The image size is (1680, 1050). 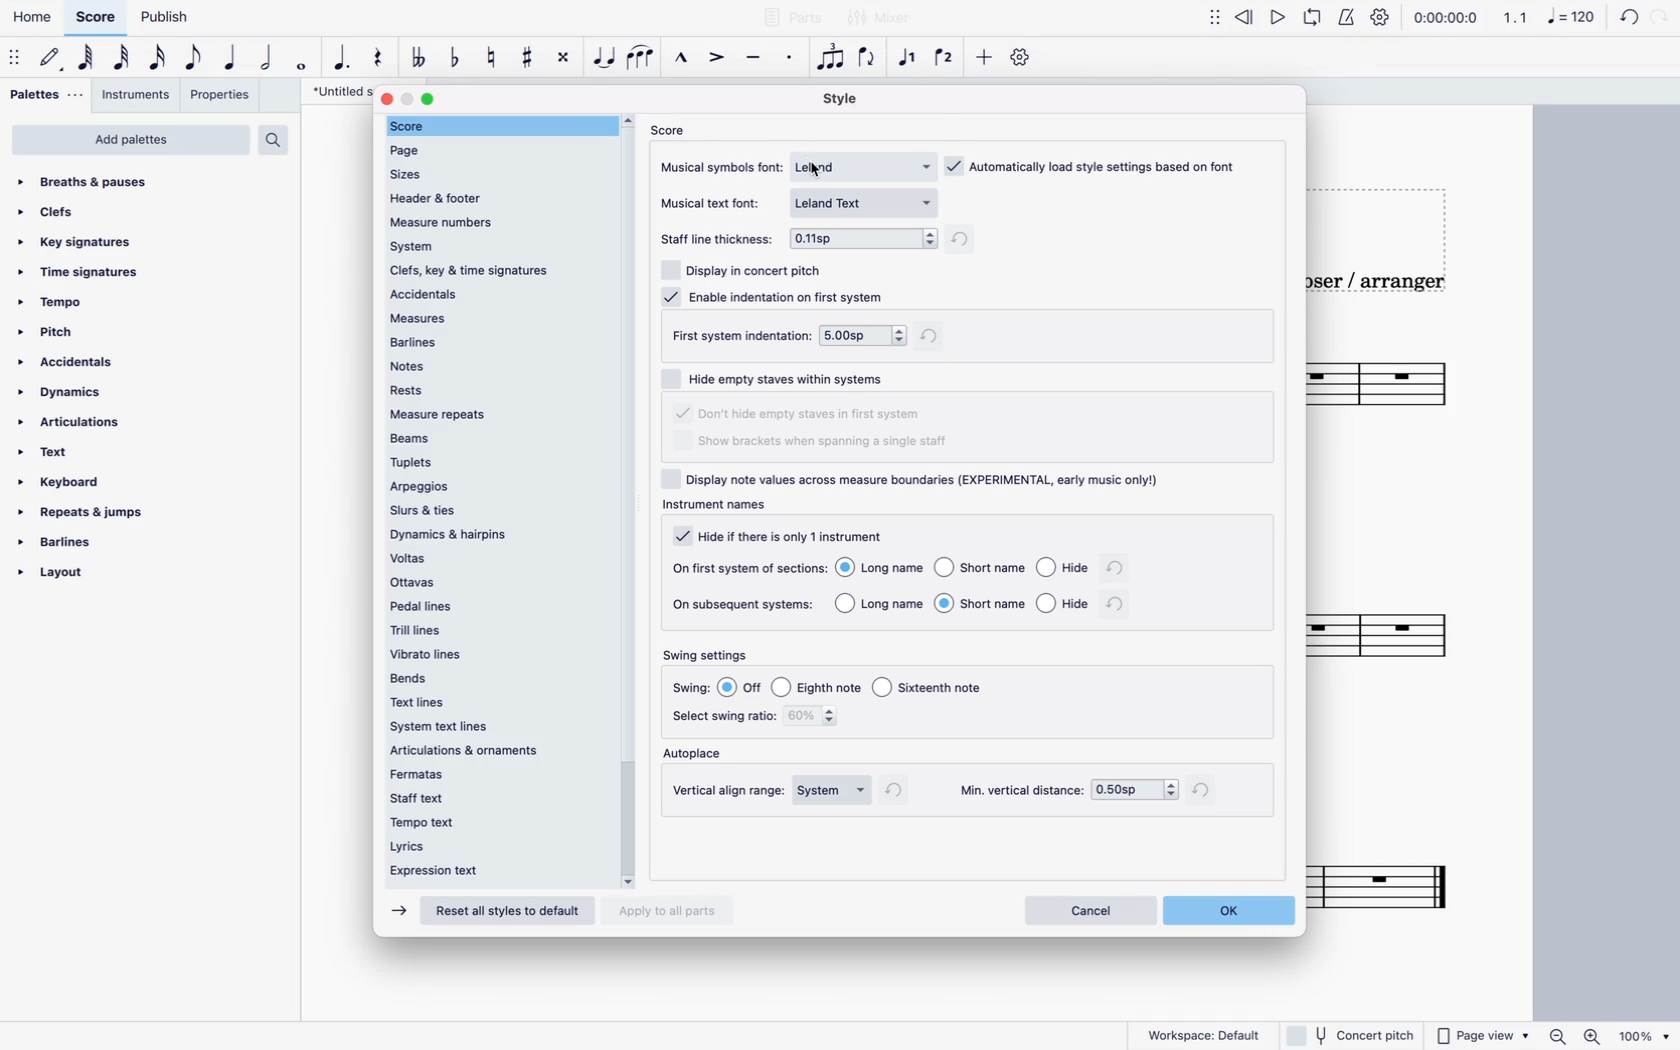 What do you see at coordinates (730, 791) in the screenshot?
I see `vertical align range` at bounding box center [730, 791].